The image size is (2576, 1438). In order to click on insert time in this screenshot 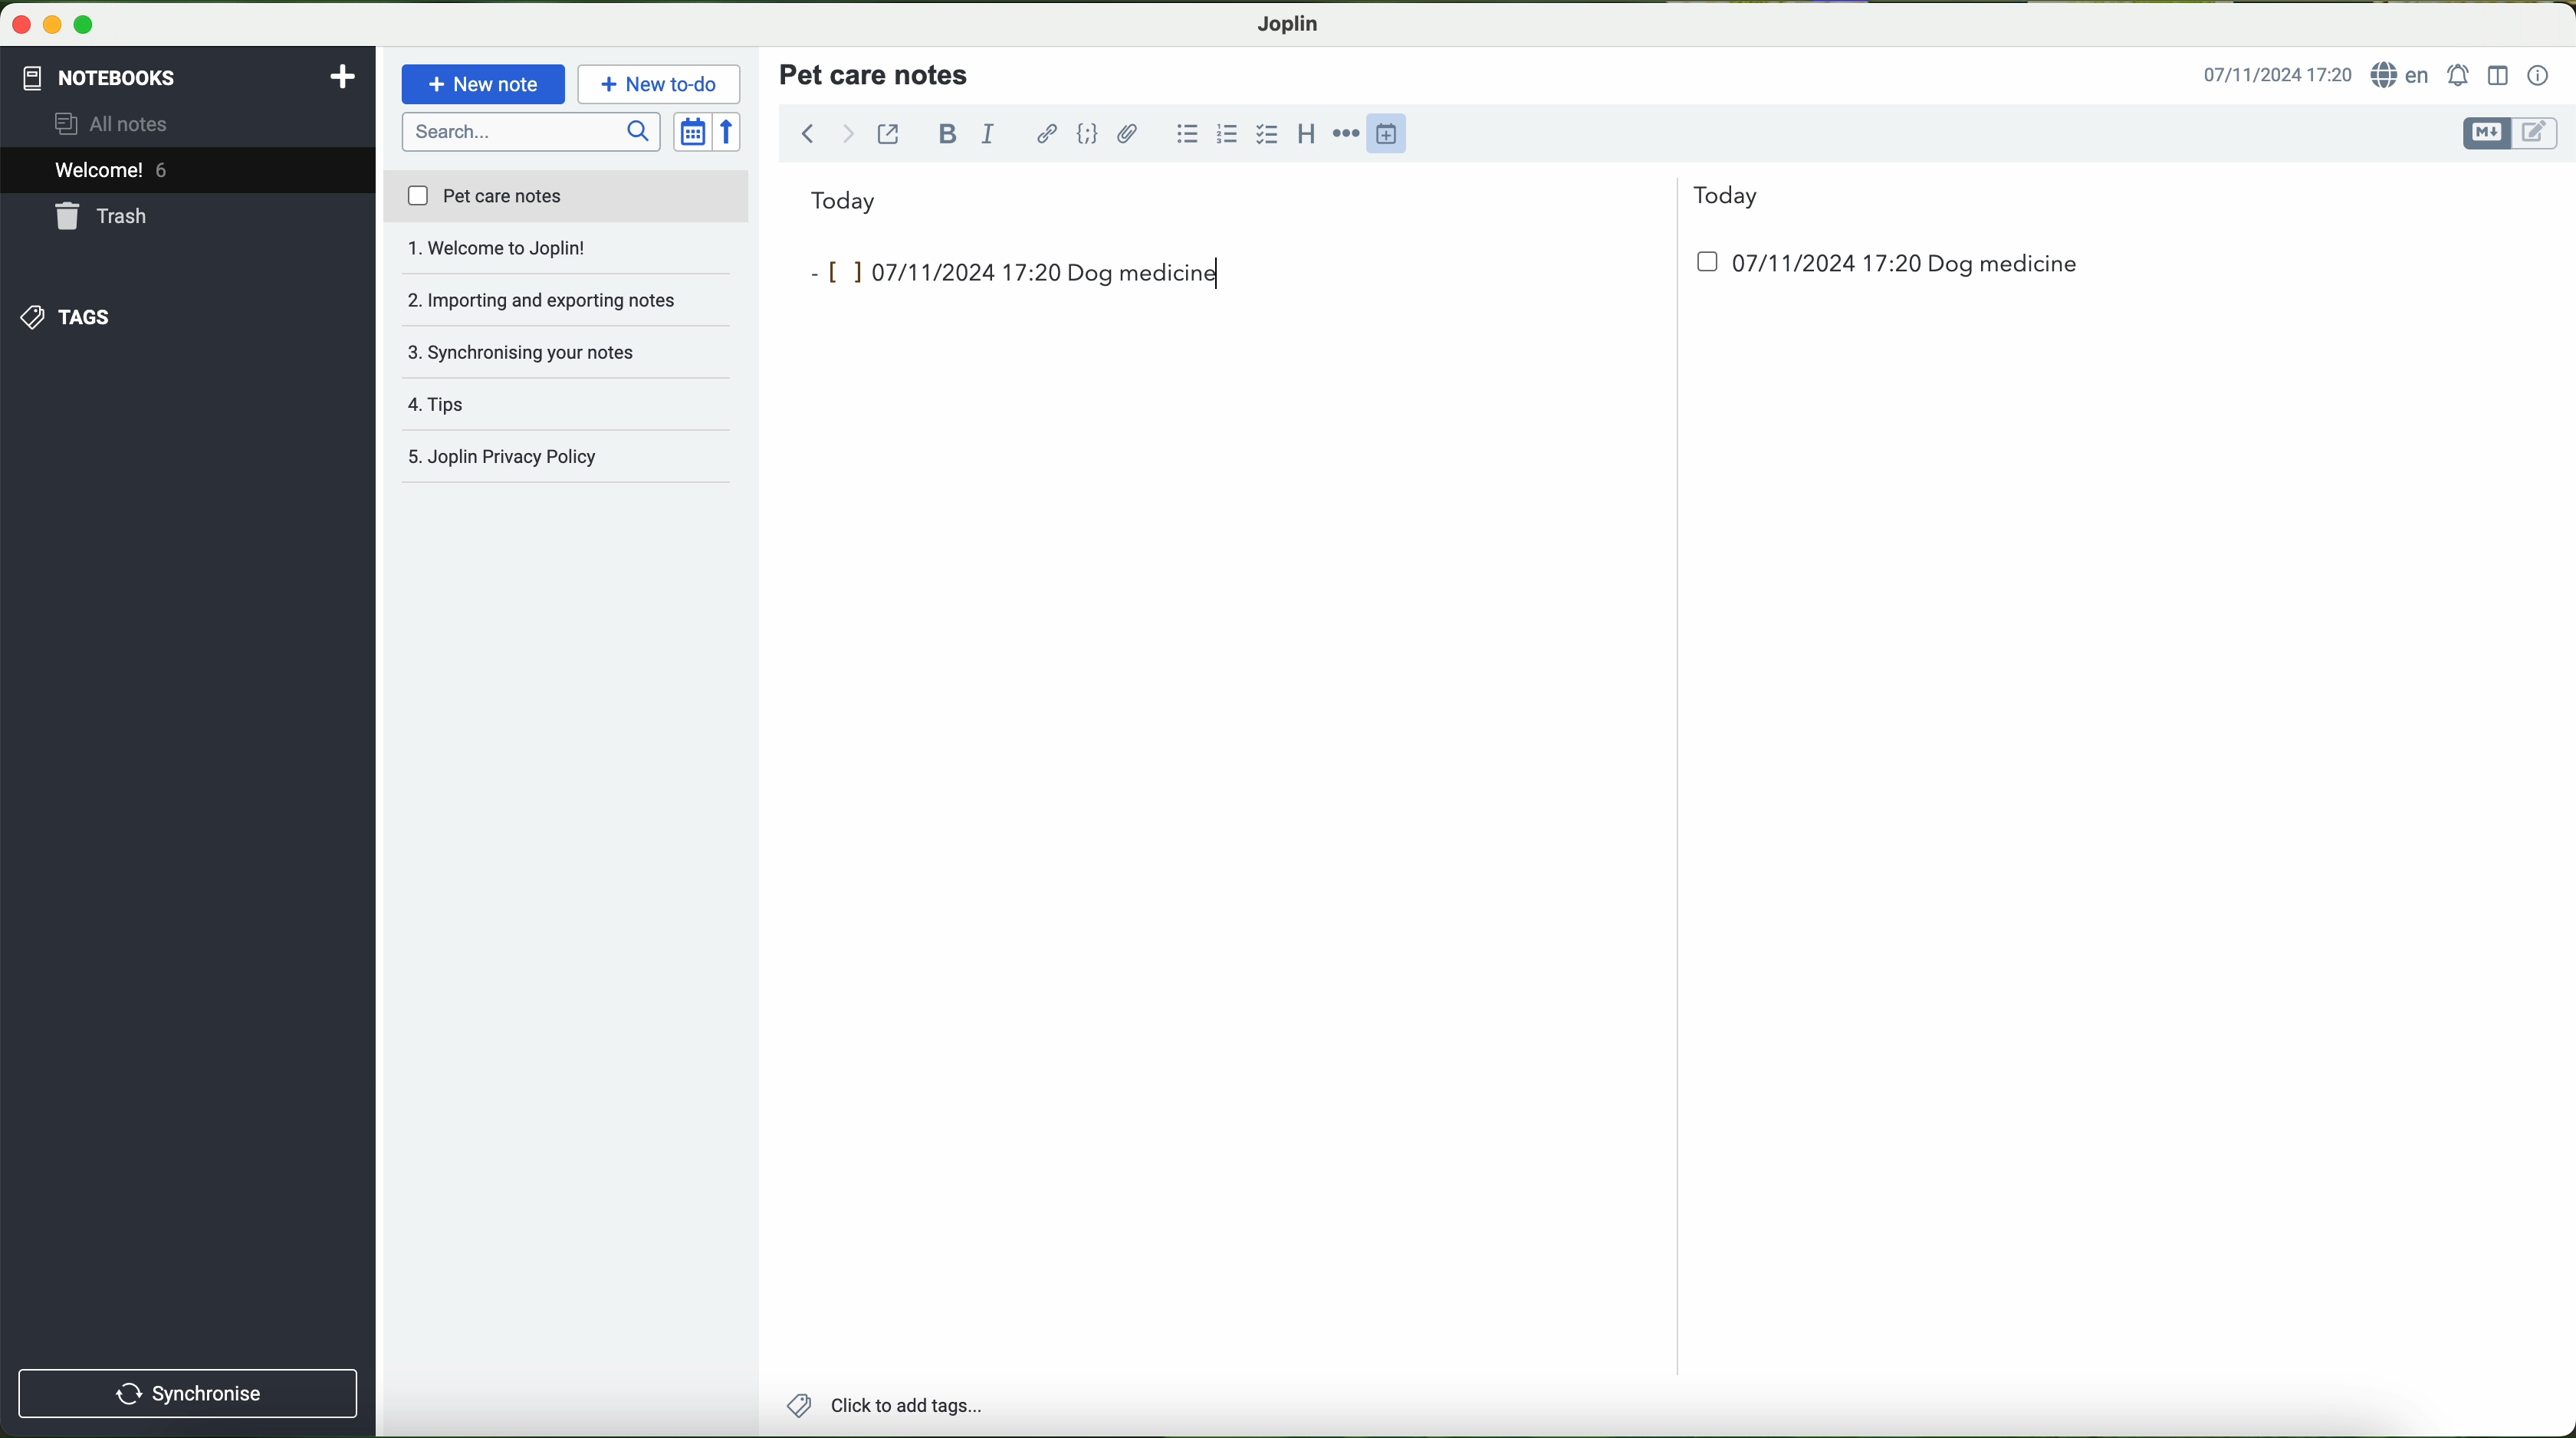, I will do `click(1396, 132)`.